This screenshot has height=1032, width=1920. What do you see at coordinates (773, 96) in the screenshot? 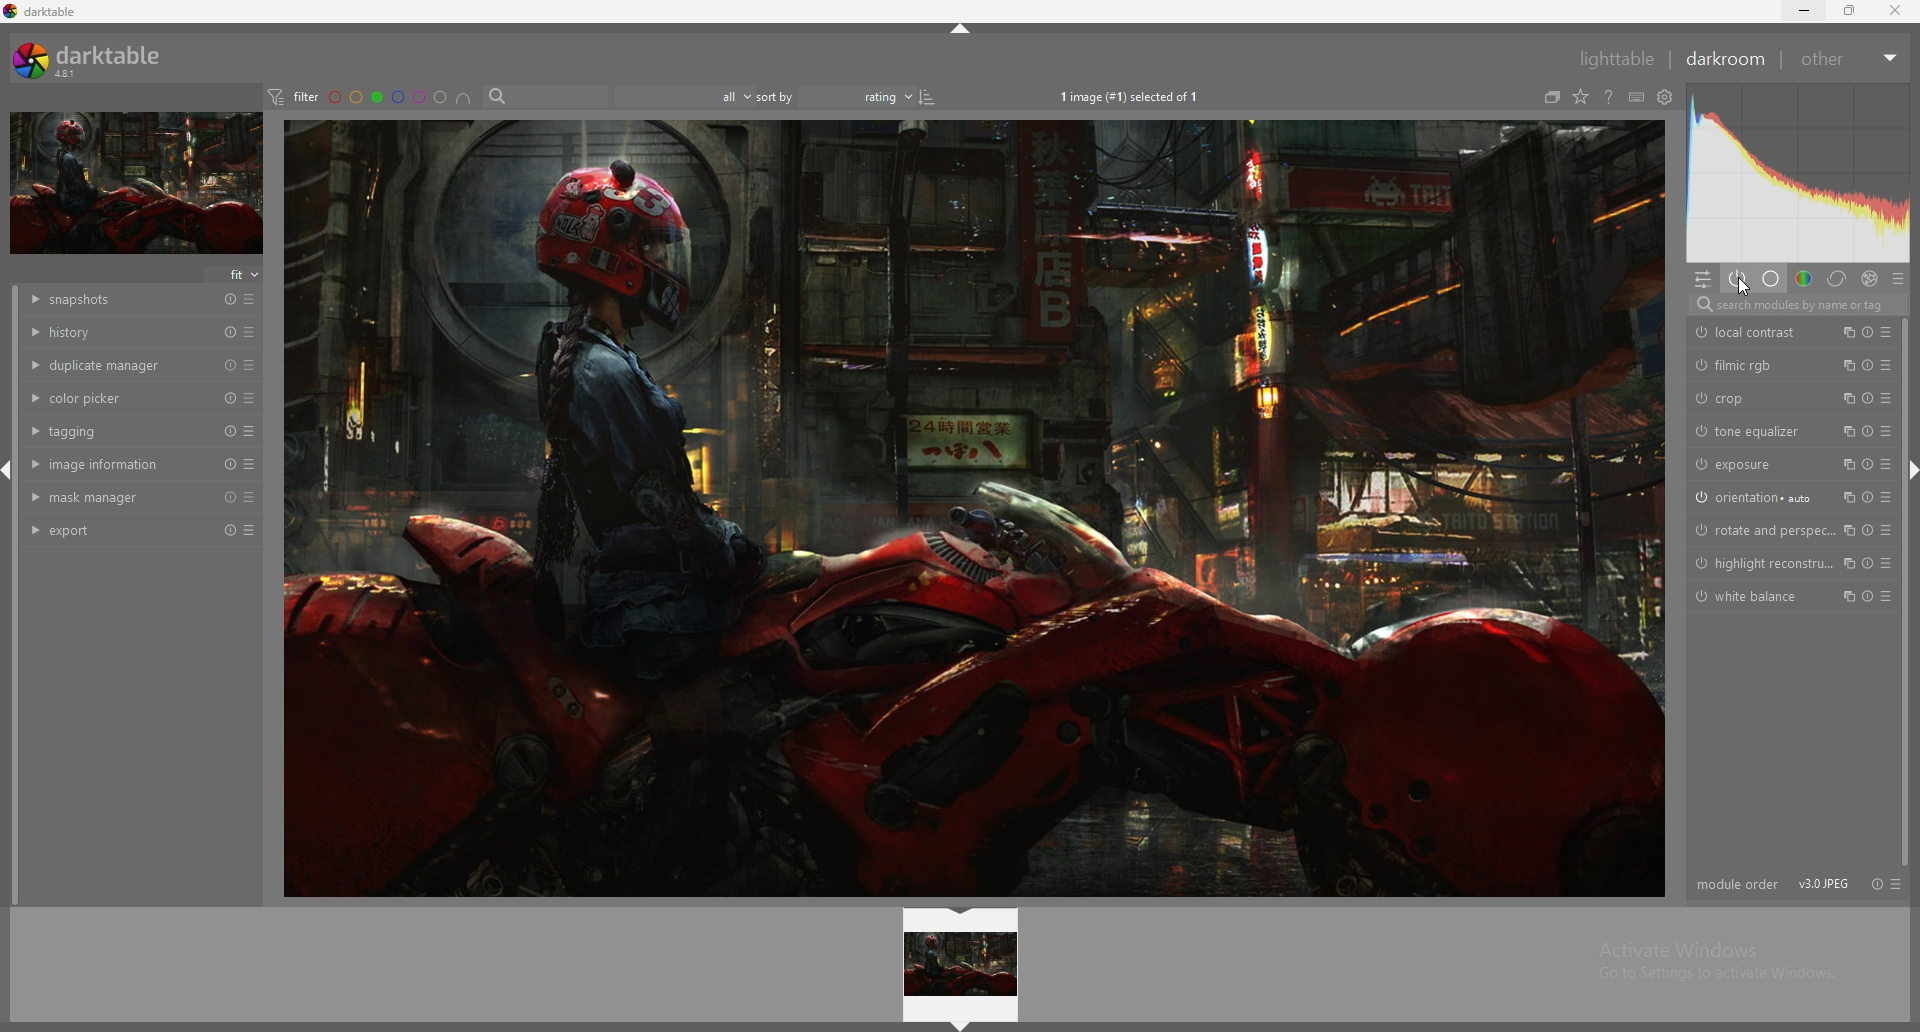
I see `sort by` at bounding box center [773, 96].